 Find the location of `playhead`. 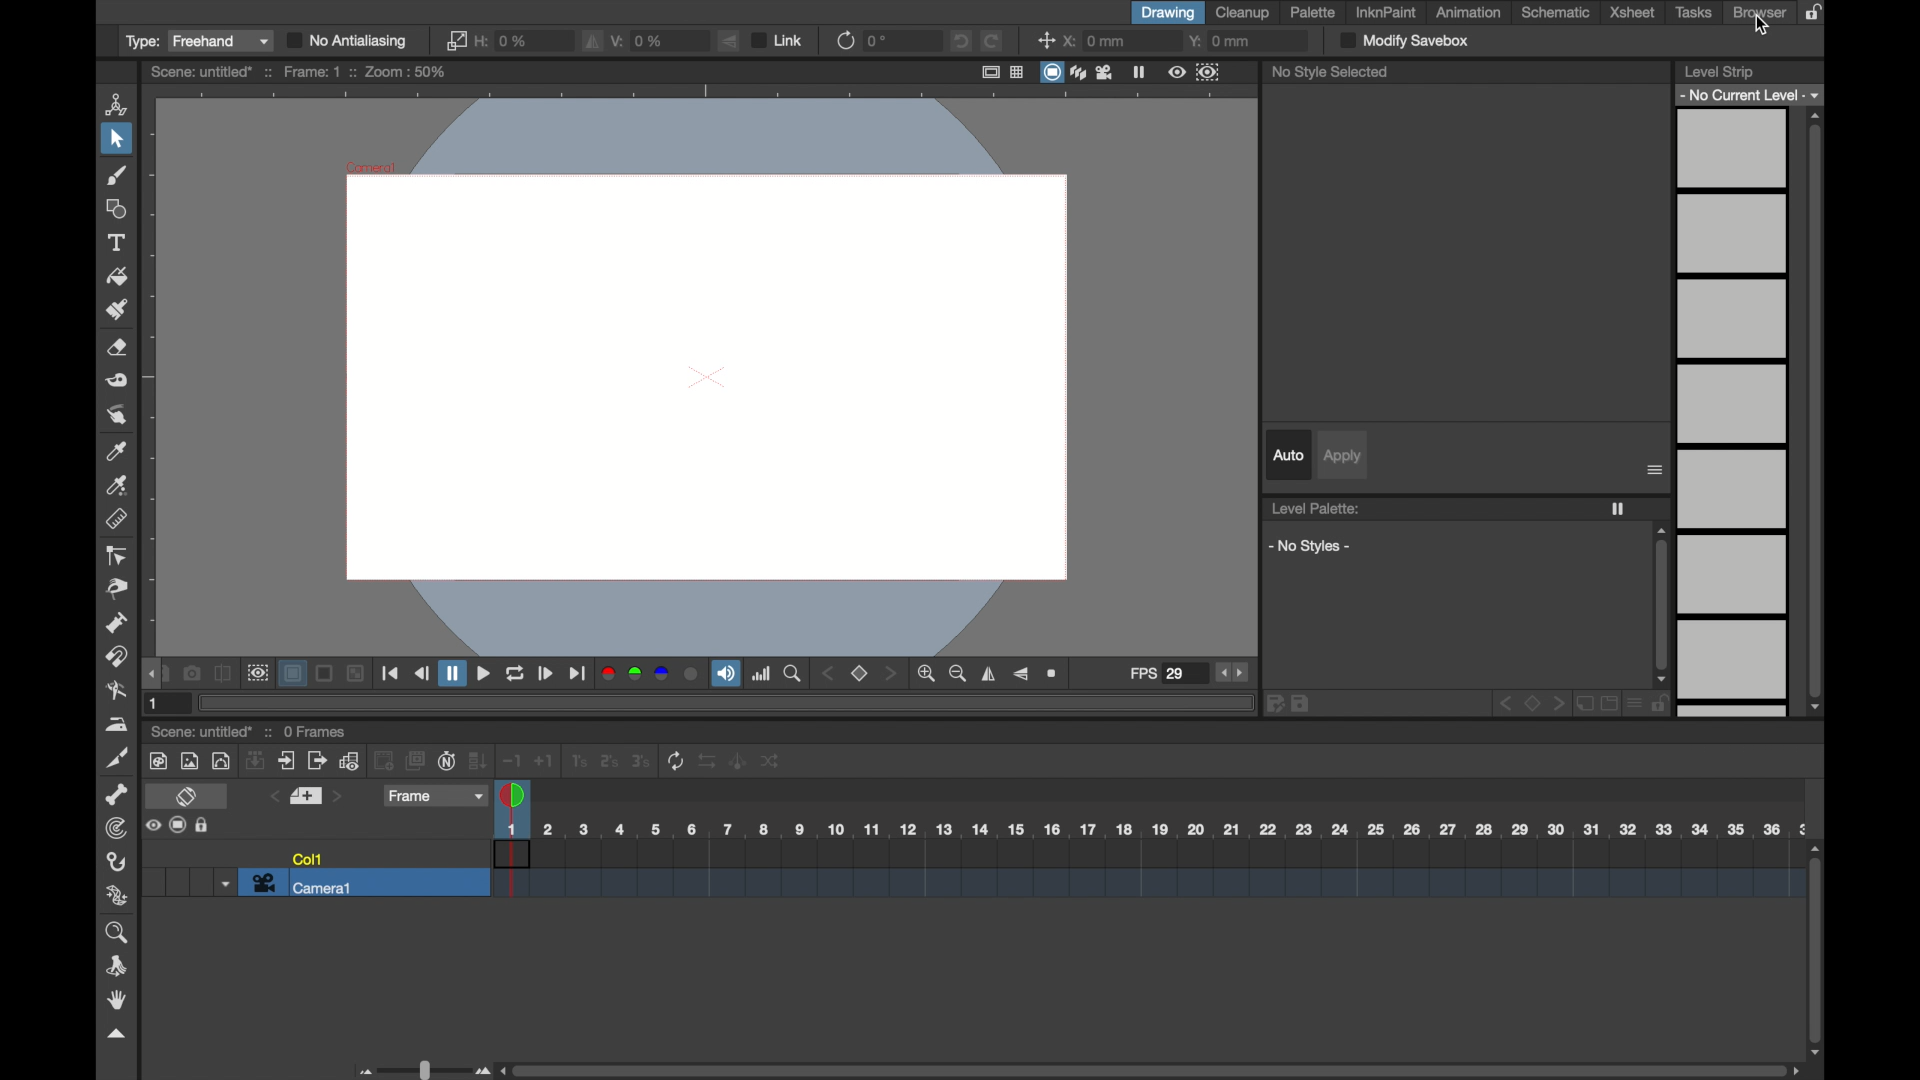

playhead is located at coordinates (514, 798).